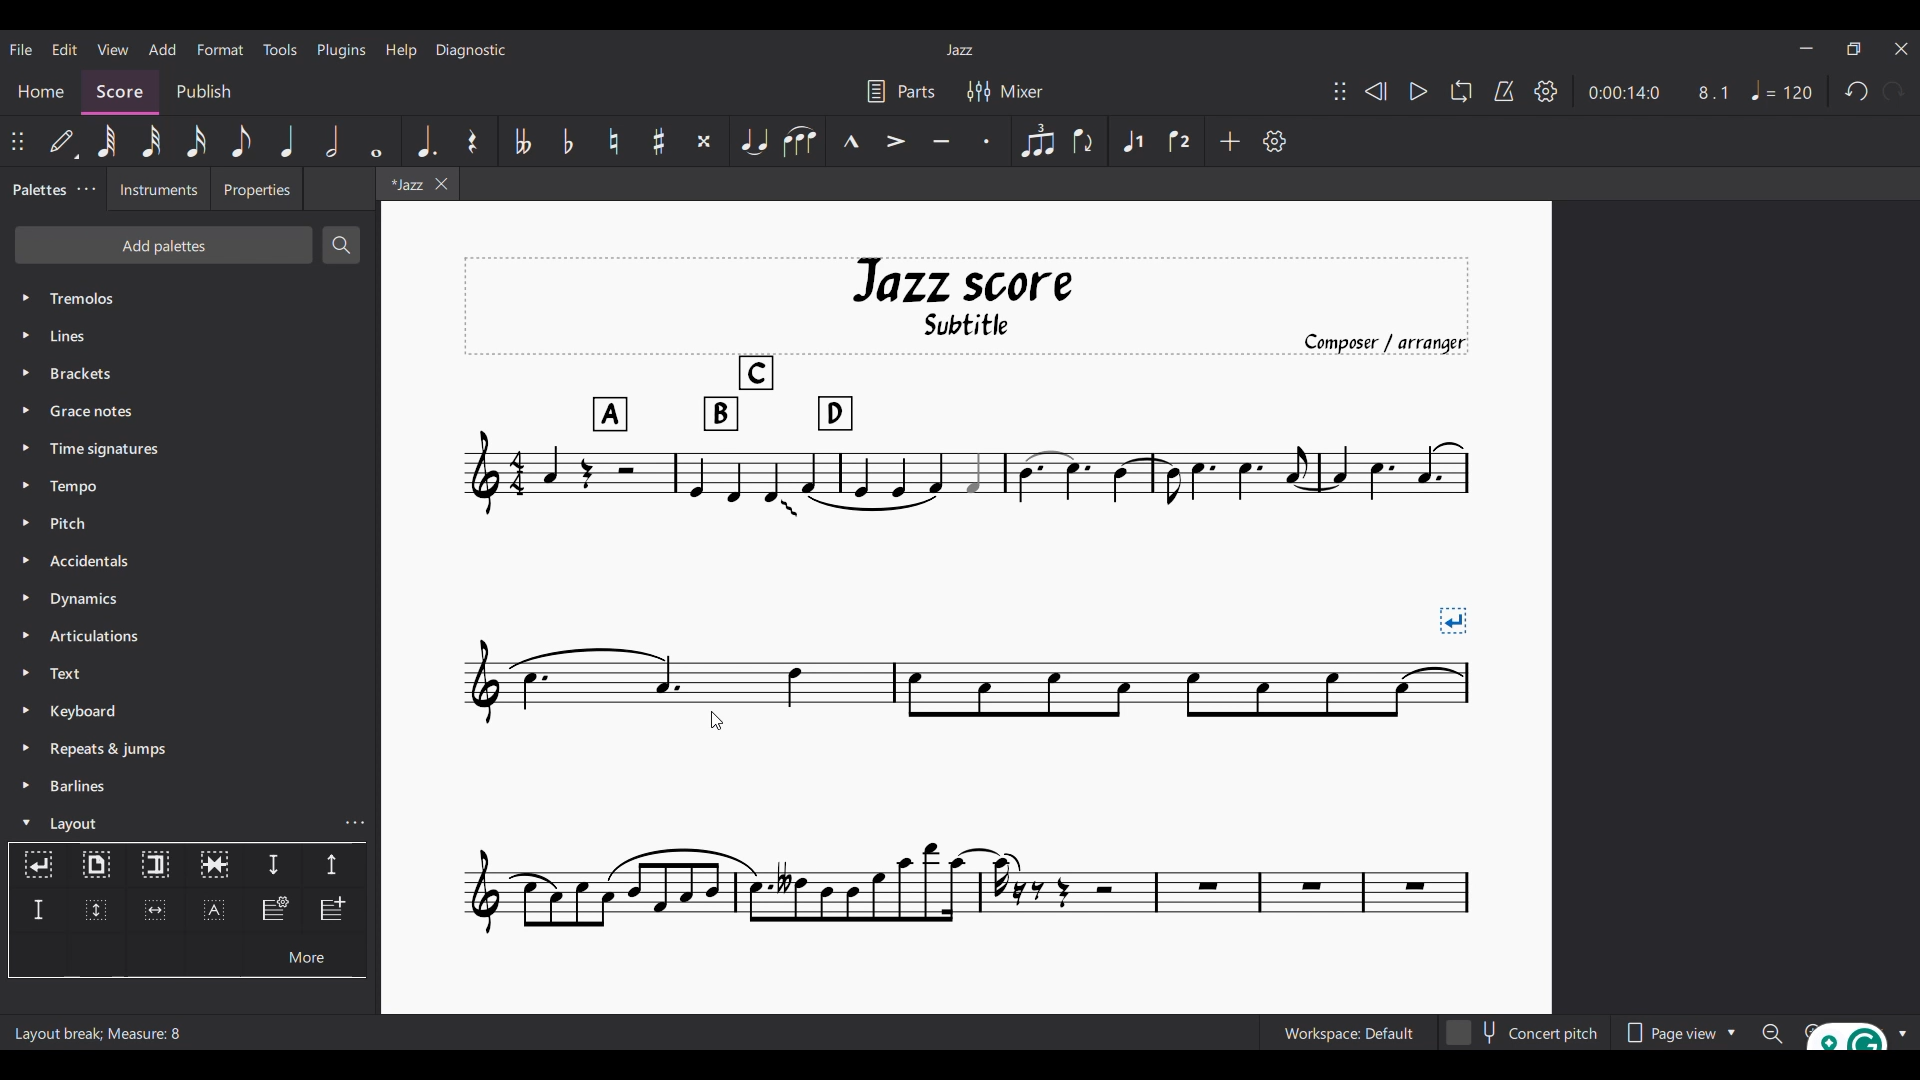 This screenshot has width=1920, height=1080. I want to click on View menu, so click(113, 49).